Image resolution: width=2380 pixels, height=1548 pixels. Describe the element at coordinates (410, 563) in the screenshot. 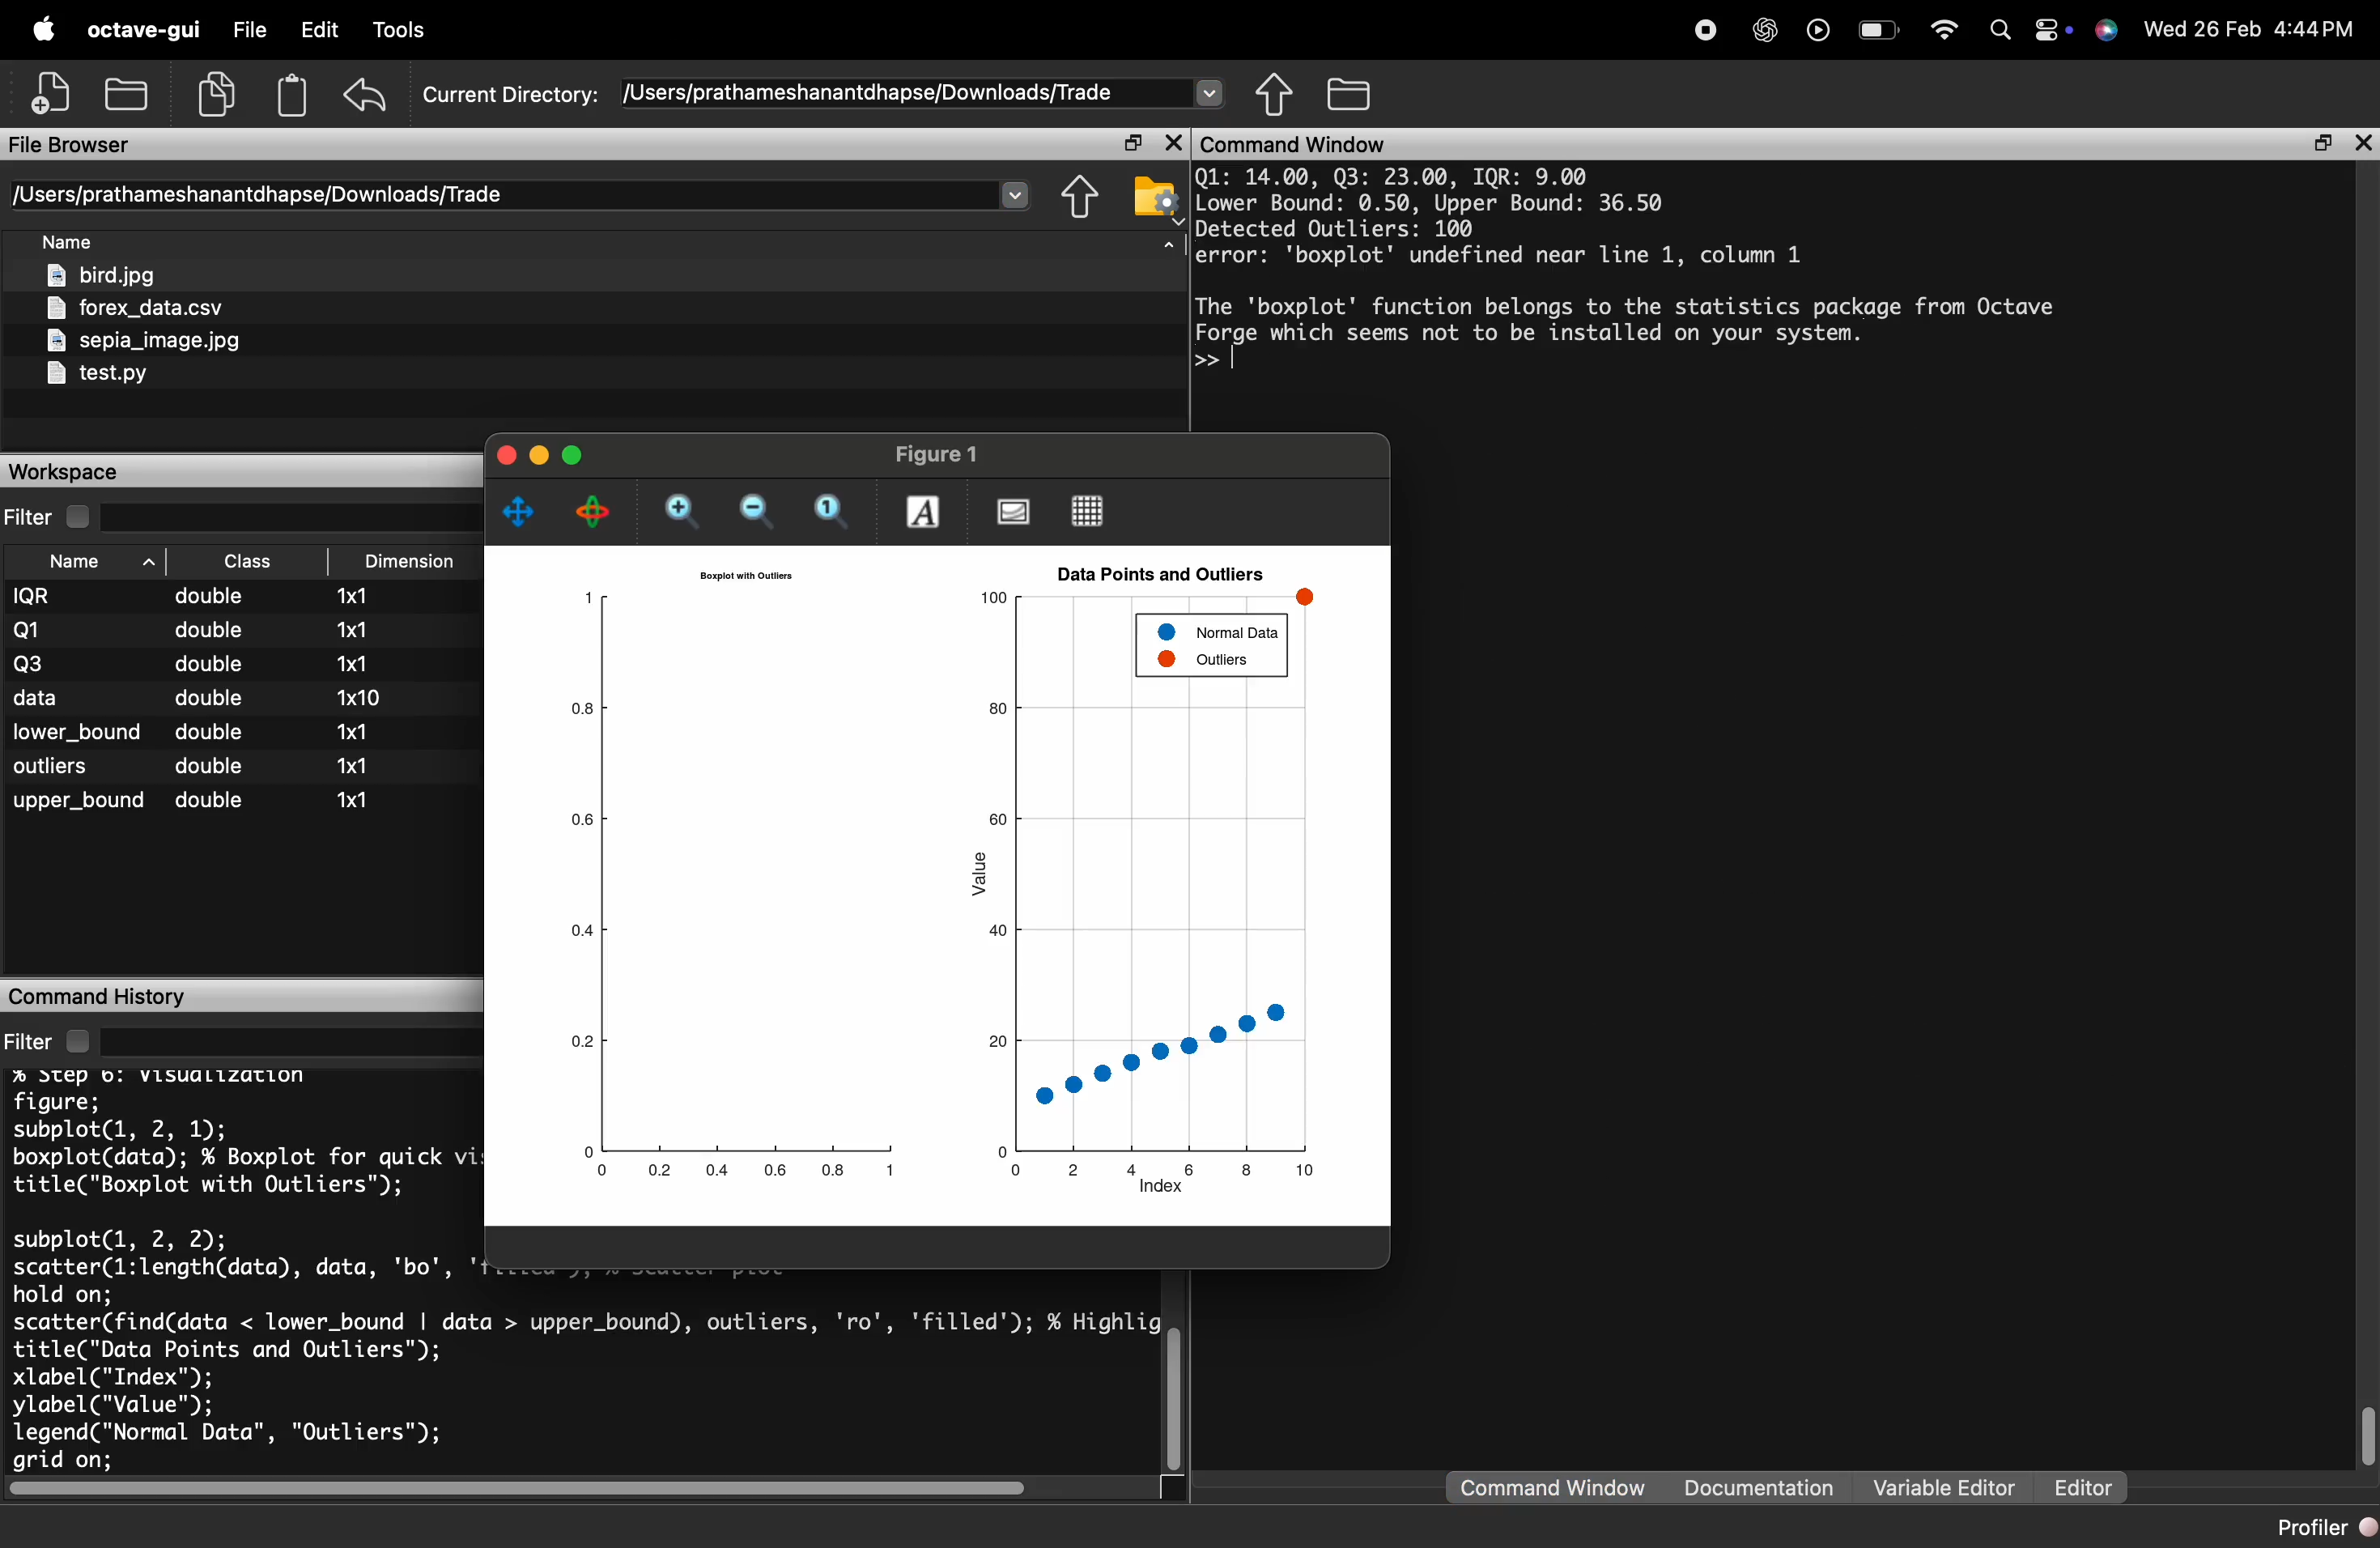

I see `Dimension` at that location.